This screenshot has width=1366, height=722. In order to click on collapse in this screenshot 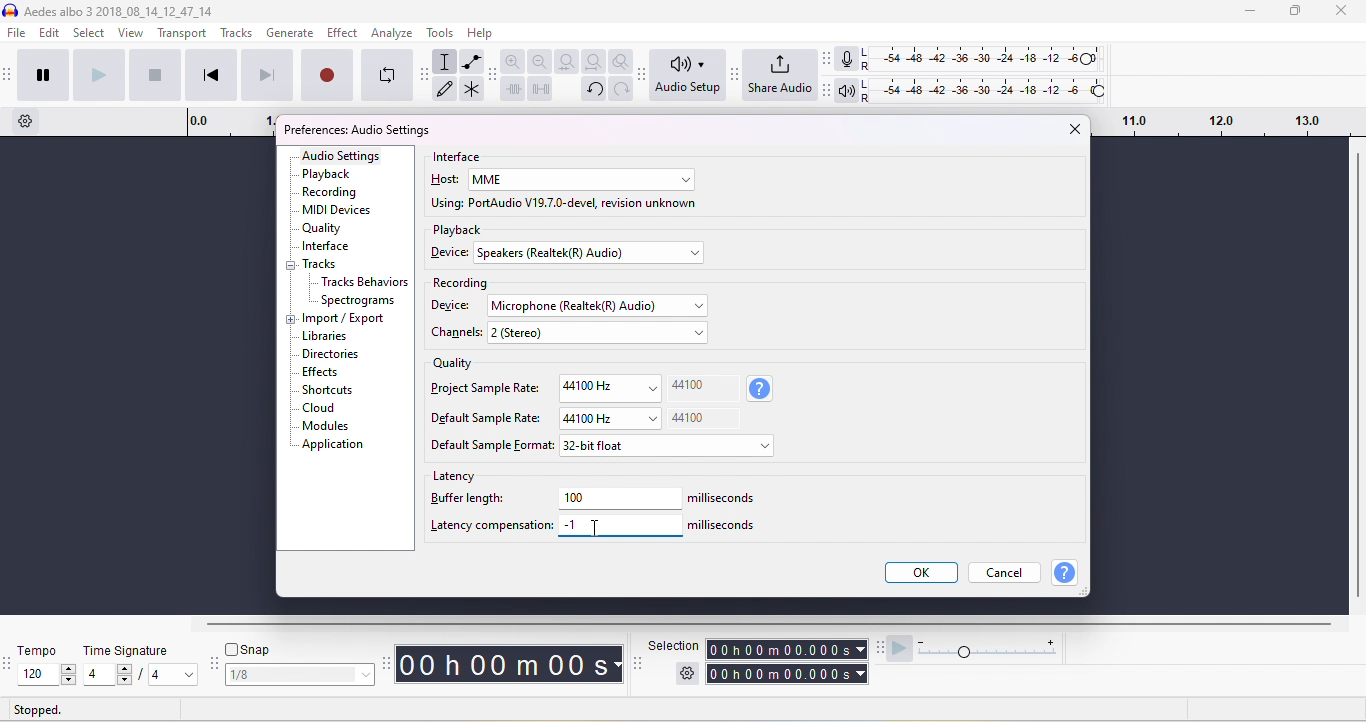, I will do `click(294, 267)`.